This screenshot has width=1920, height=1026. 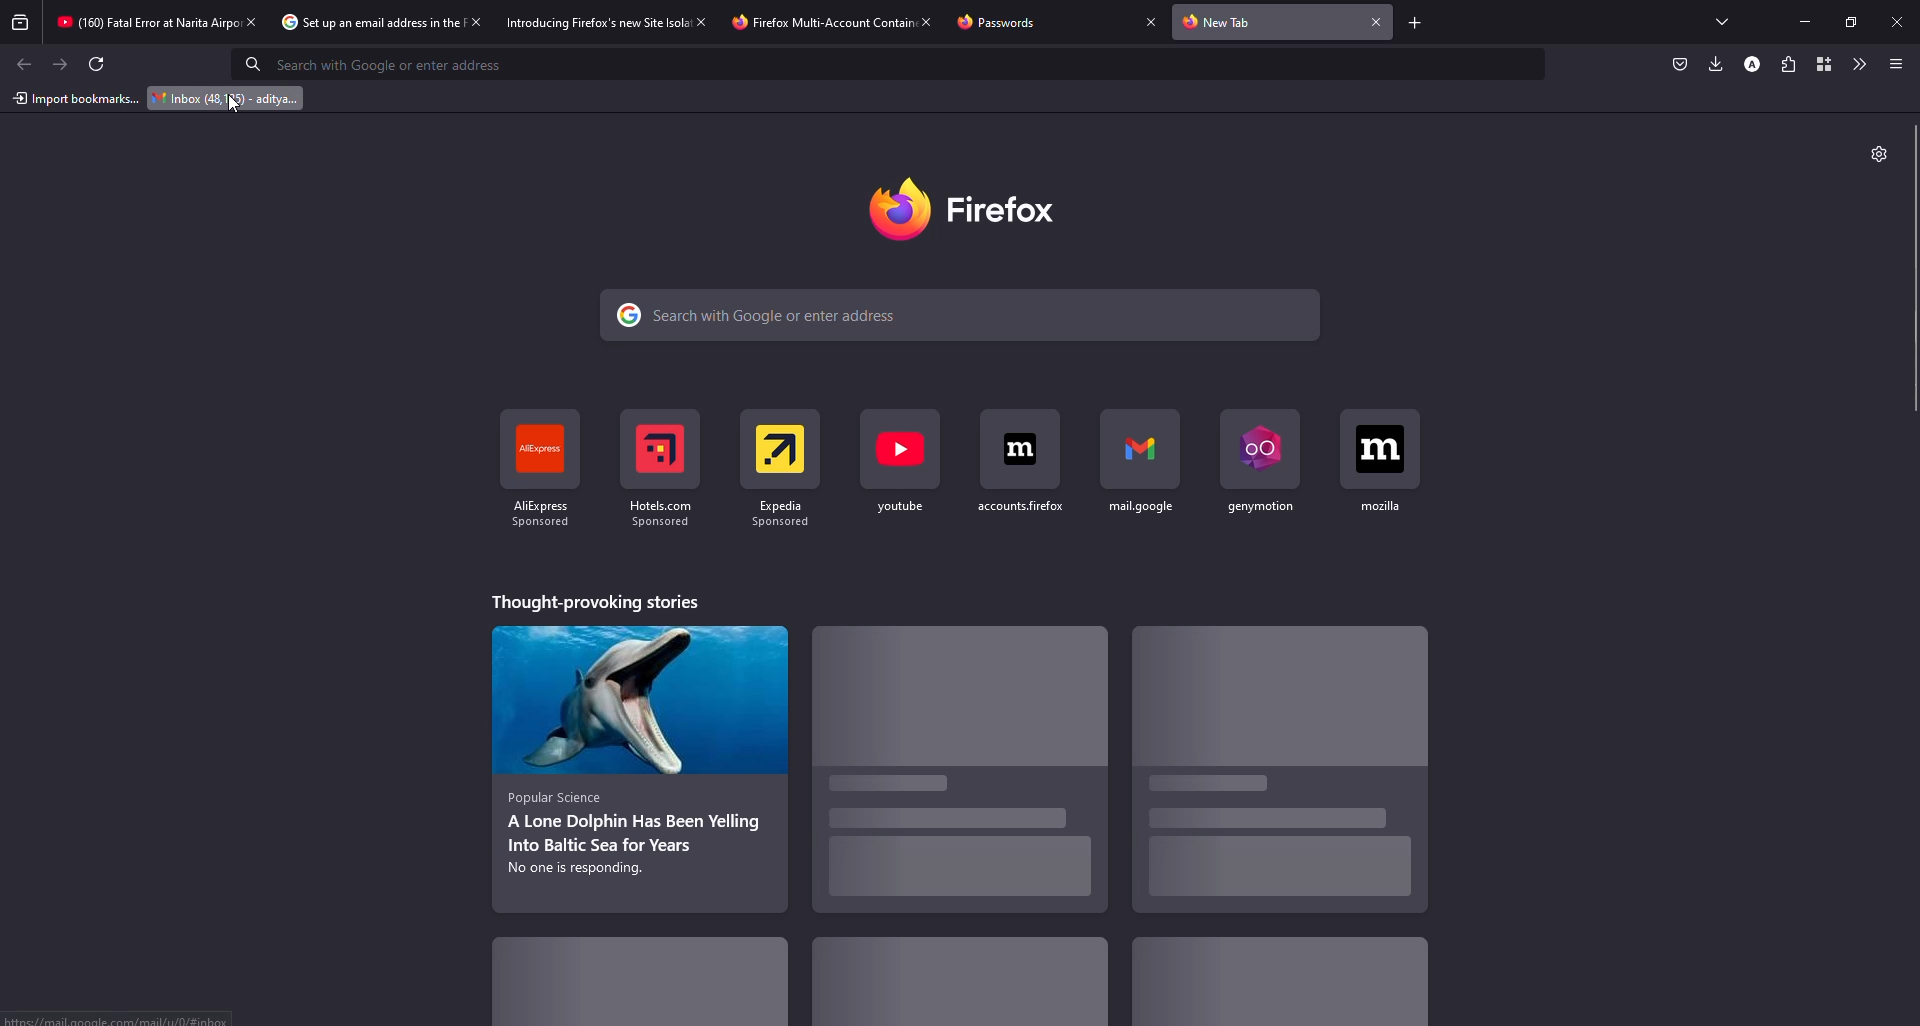 I want to click on save to pocket, so click(x=1677, y=64).